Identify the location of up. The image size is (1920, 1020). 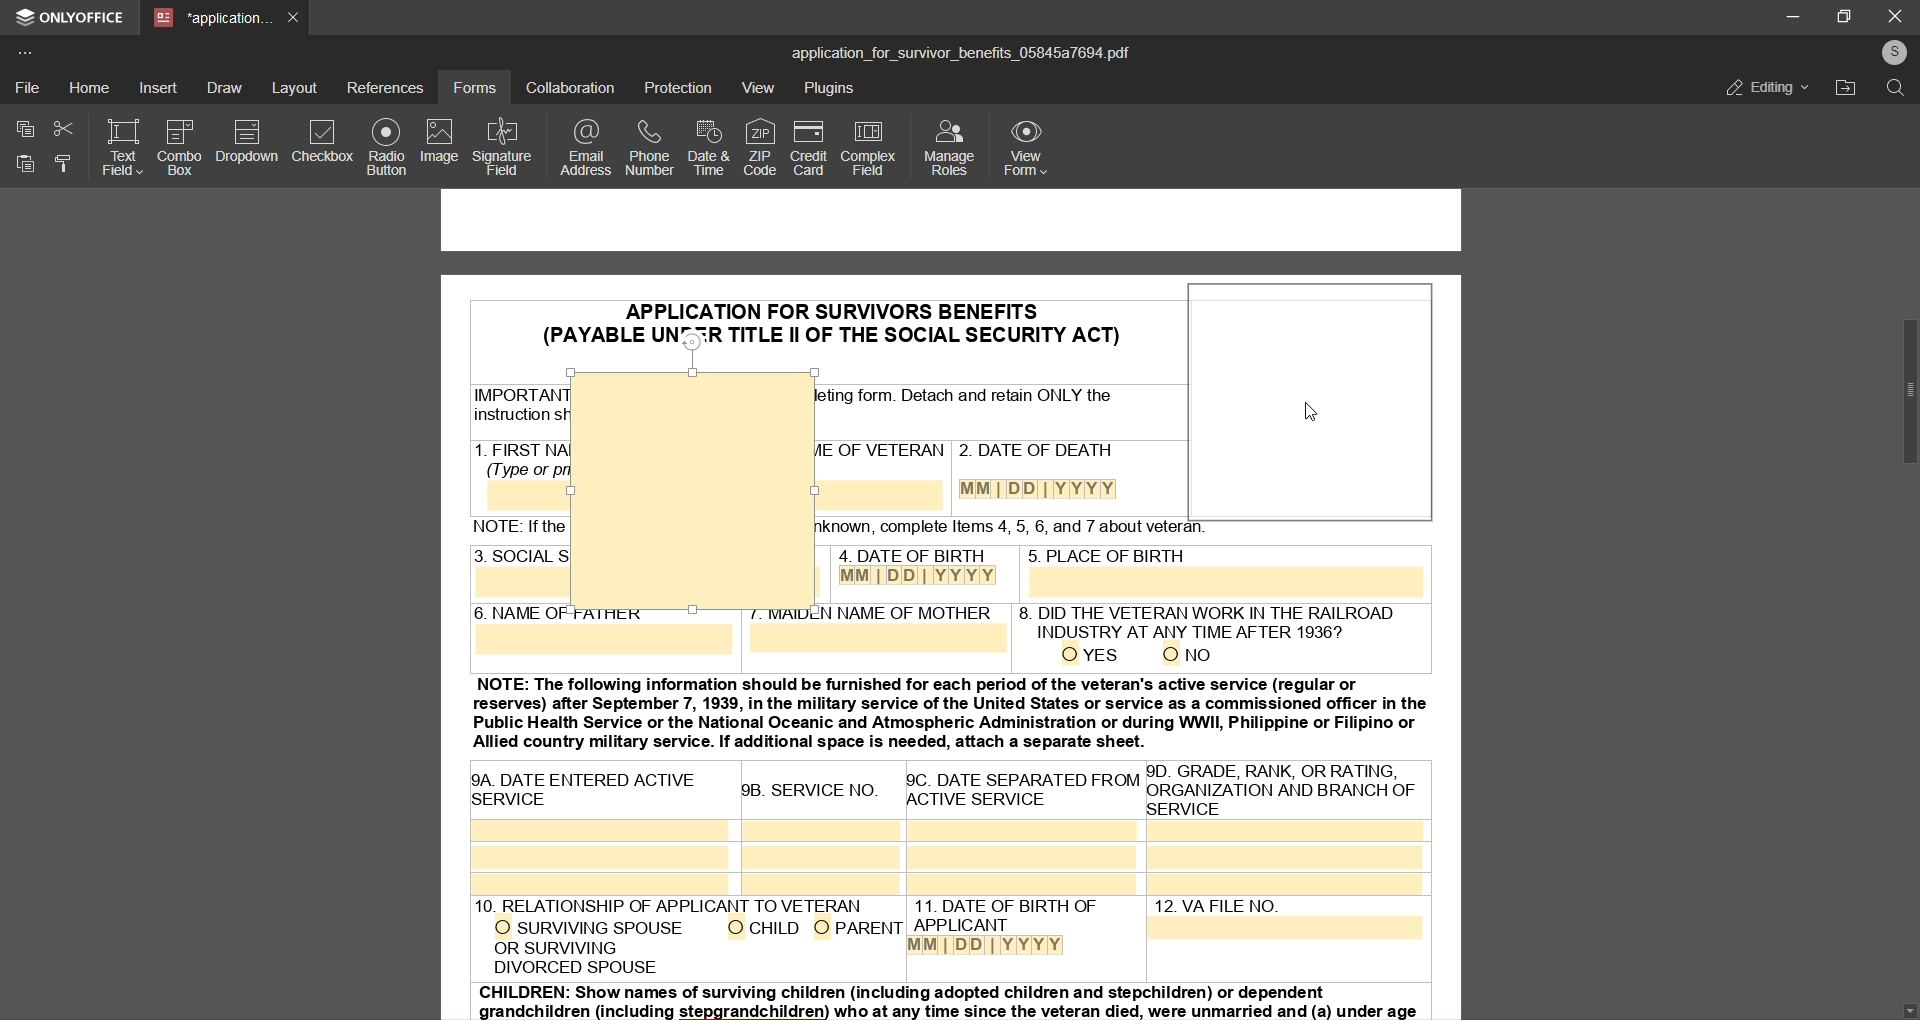
(1911, 119).